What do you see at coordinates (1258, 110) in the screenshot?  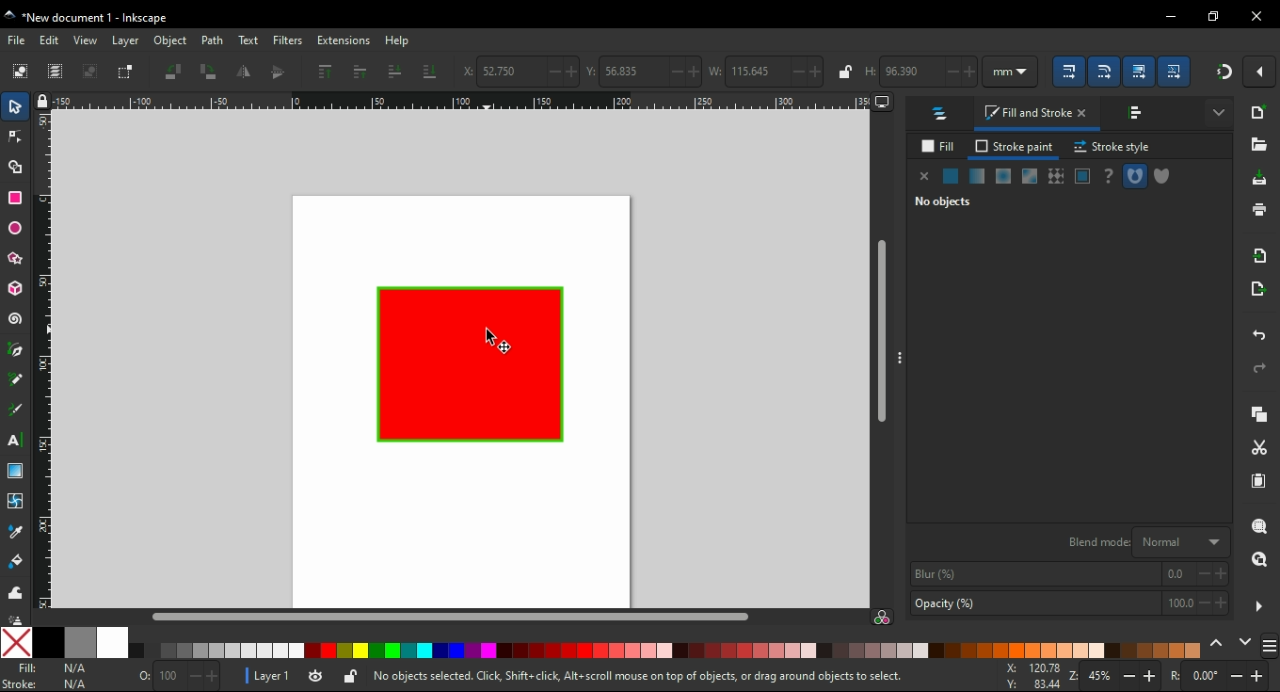 I see `new` at bounding box center [1258, 110].